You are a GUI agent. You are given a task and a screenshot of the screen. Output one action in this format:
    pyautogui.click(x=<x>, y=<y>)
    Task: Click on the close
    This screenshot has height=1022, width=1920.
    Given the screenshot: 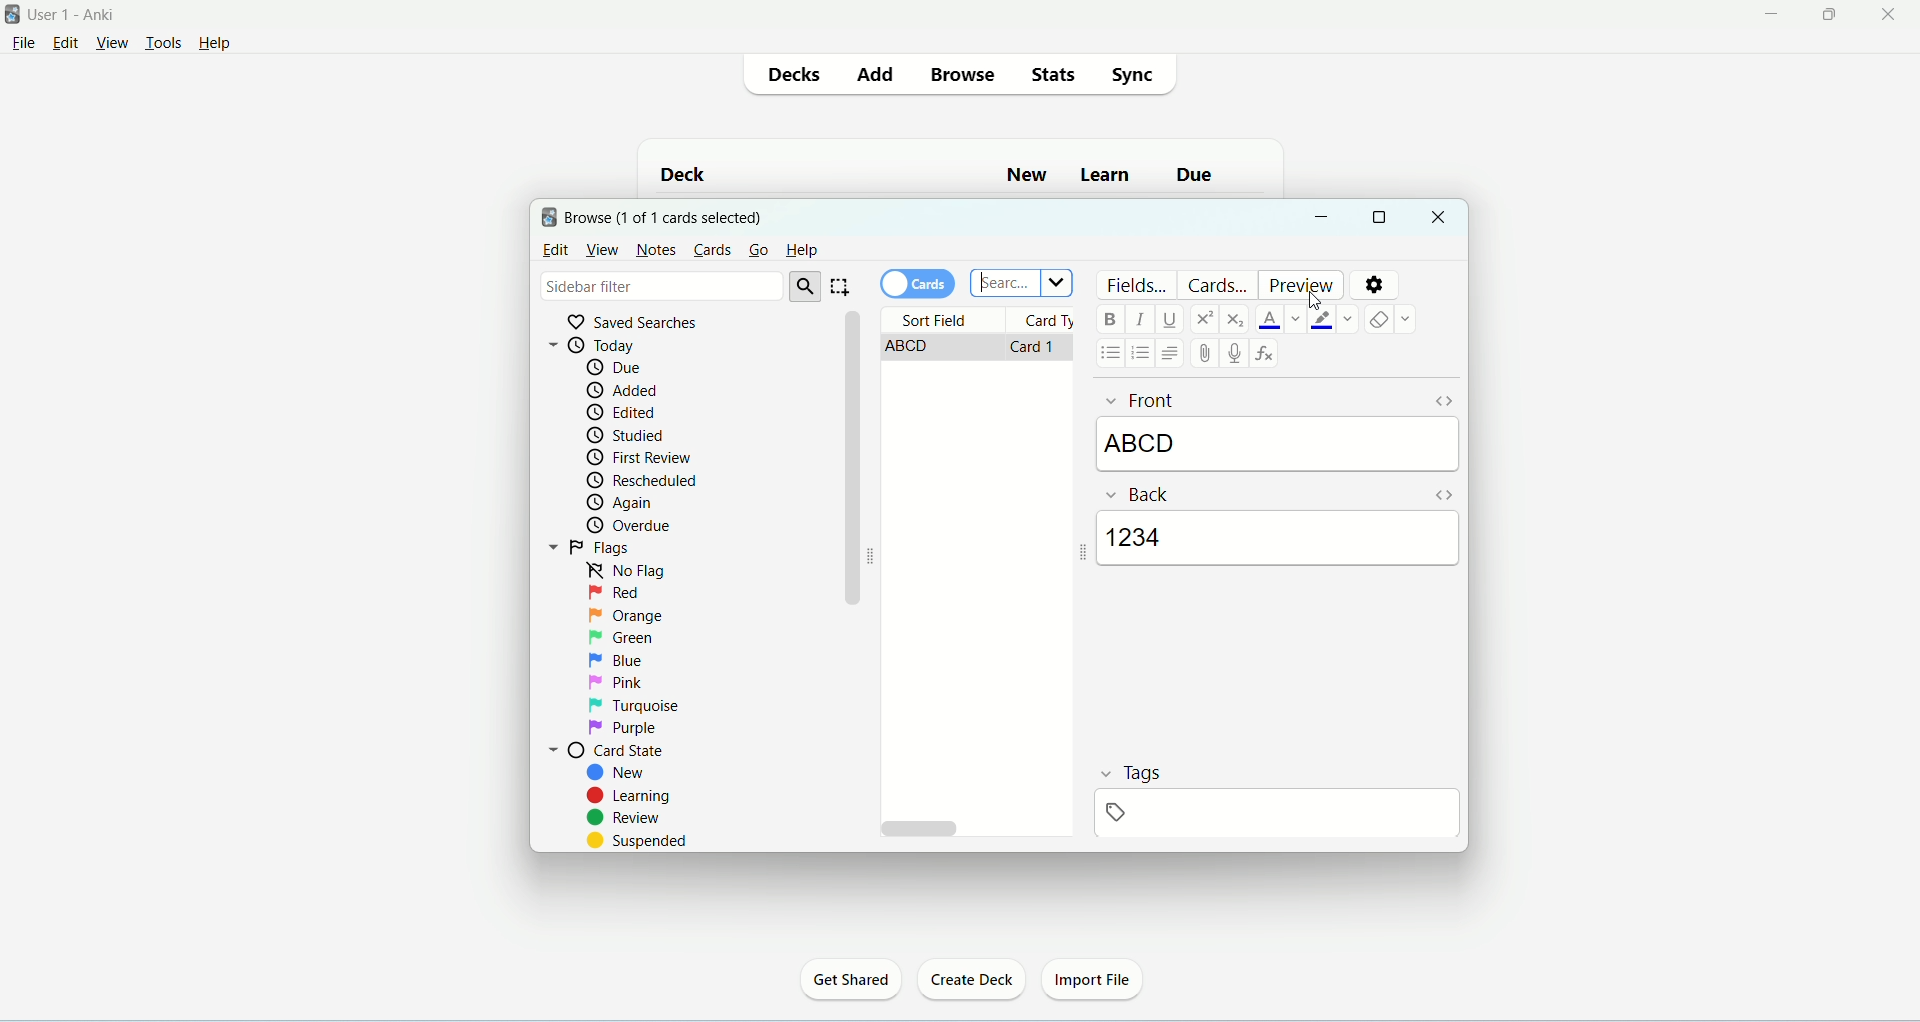 What is the action you would take?
    pyautogui.click(x=1441, y=217)
    